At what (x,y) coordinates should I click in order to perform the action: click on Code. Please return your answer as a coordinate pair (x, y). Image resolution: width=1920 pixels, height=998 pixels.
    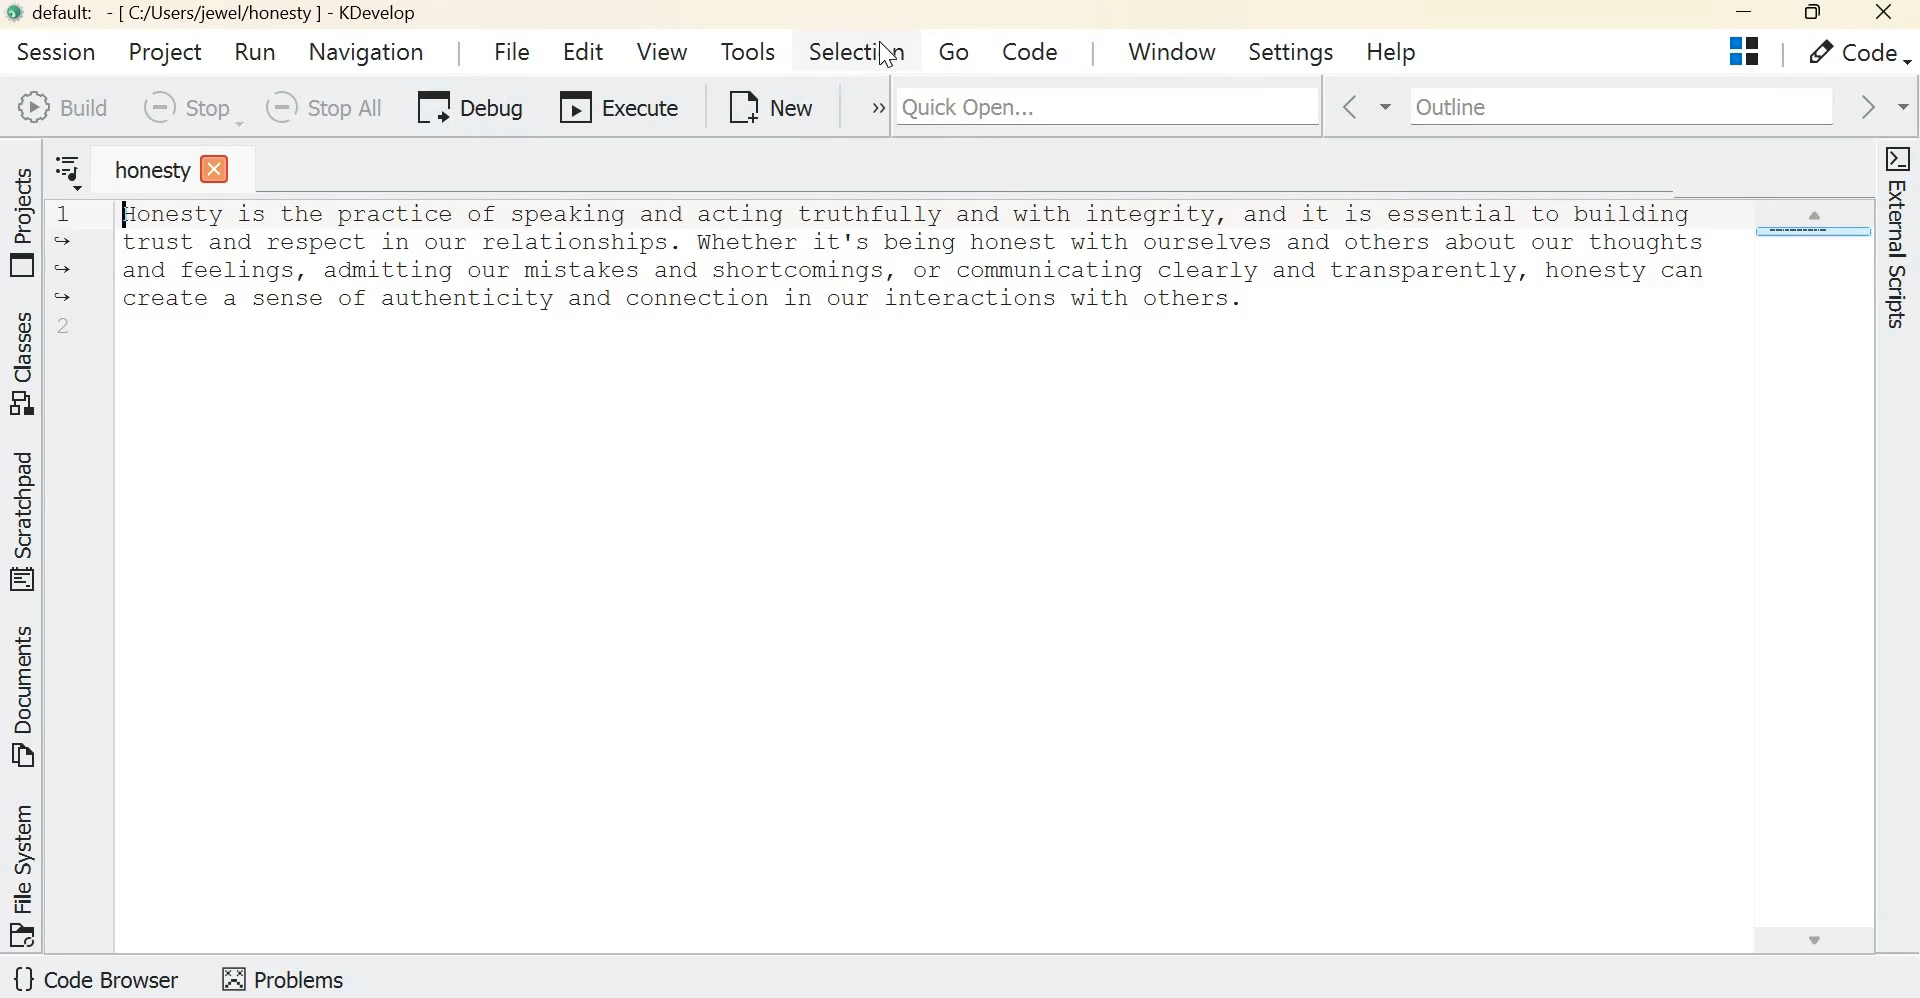
    Looking at the image, I should click on (1035, 50).